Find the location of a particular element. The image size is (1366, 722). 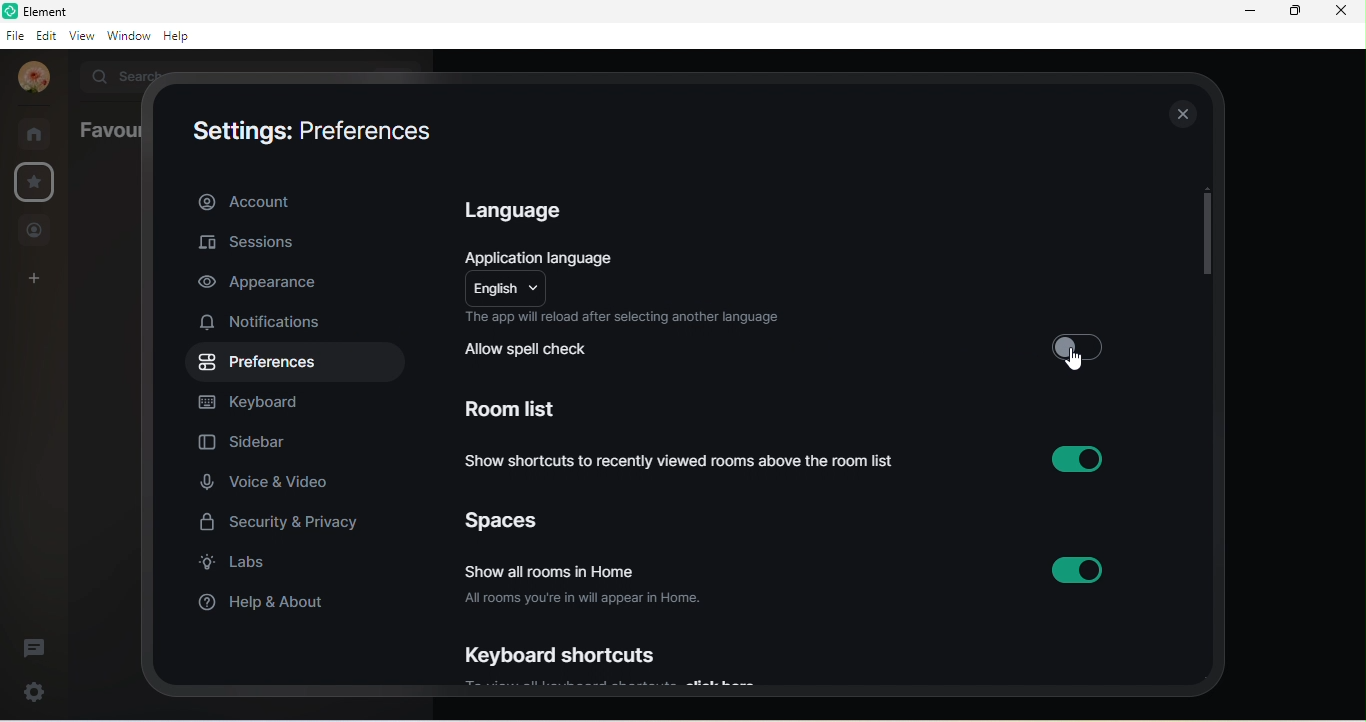

sidebar is located at coordinates (250, 443).